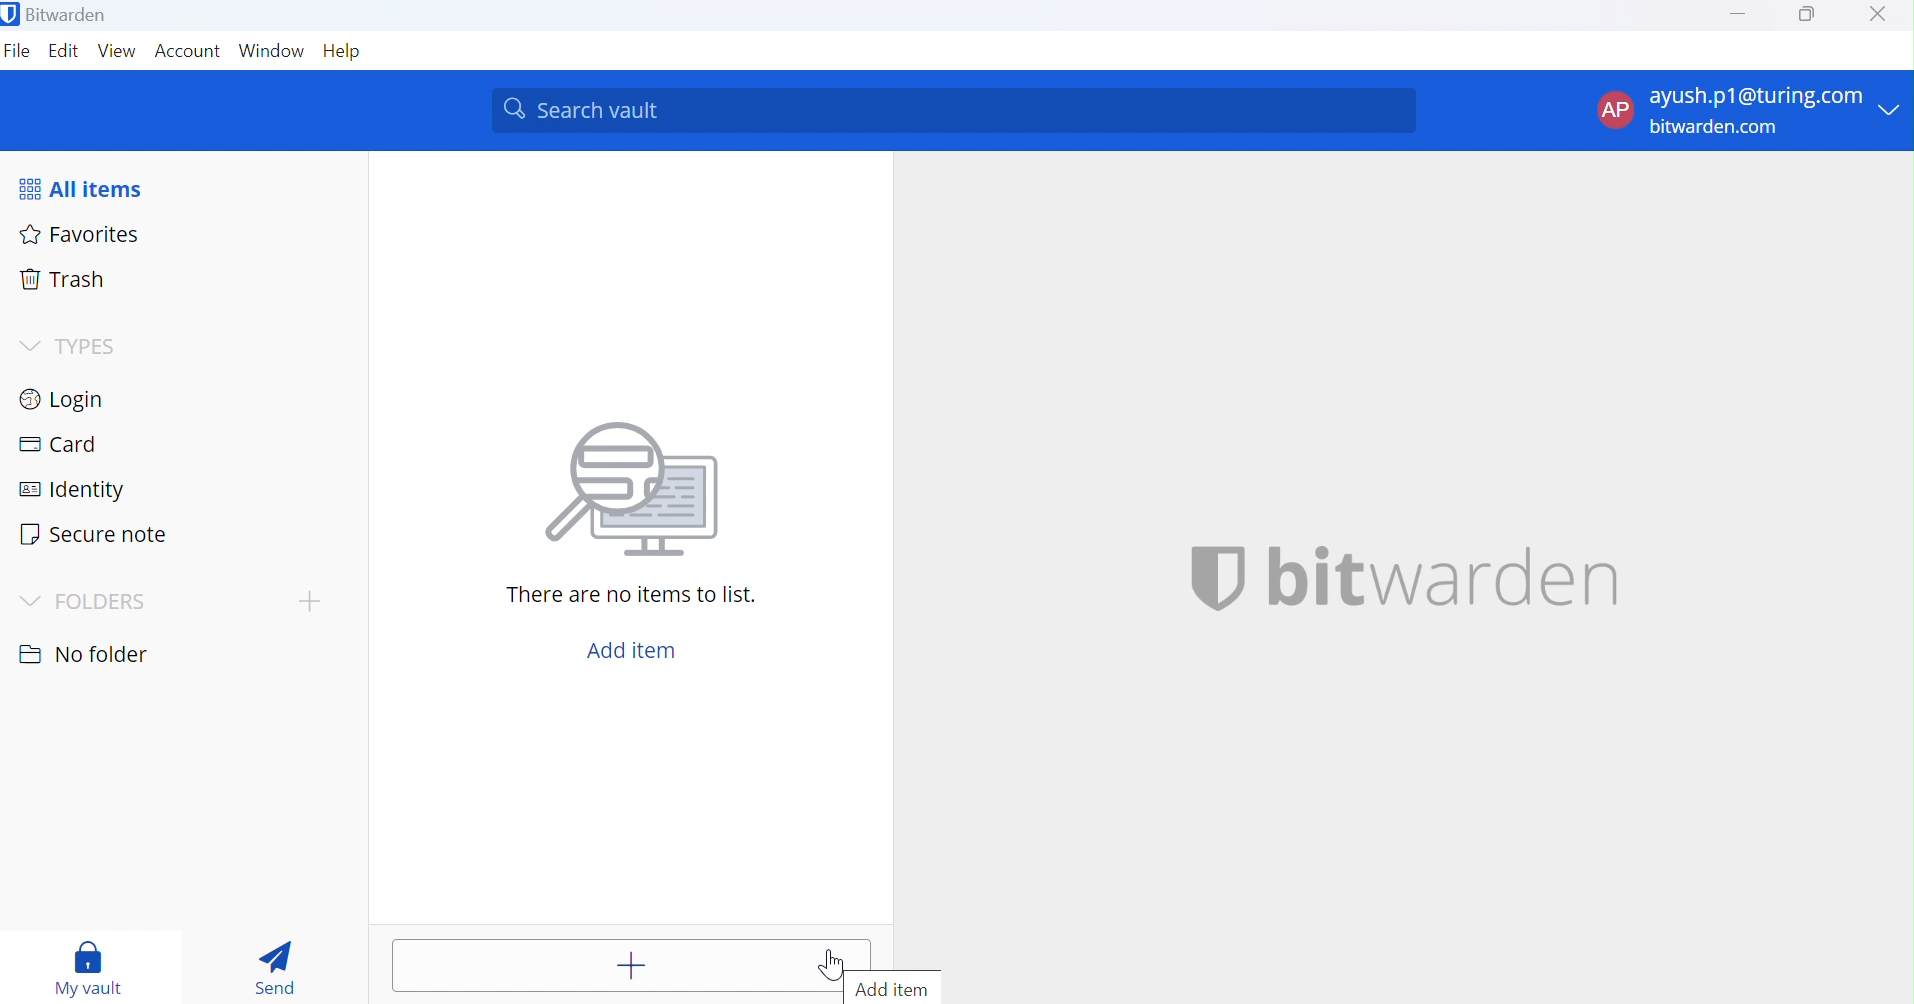  I want to click on bitwarden, so click(1404, 575).